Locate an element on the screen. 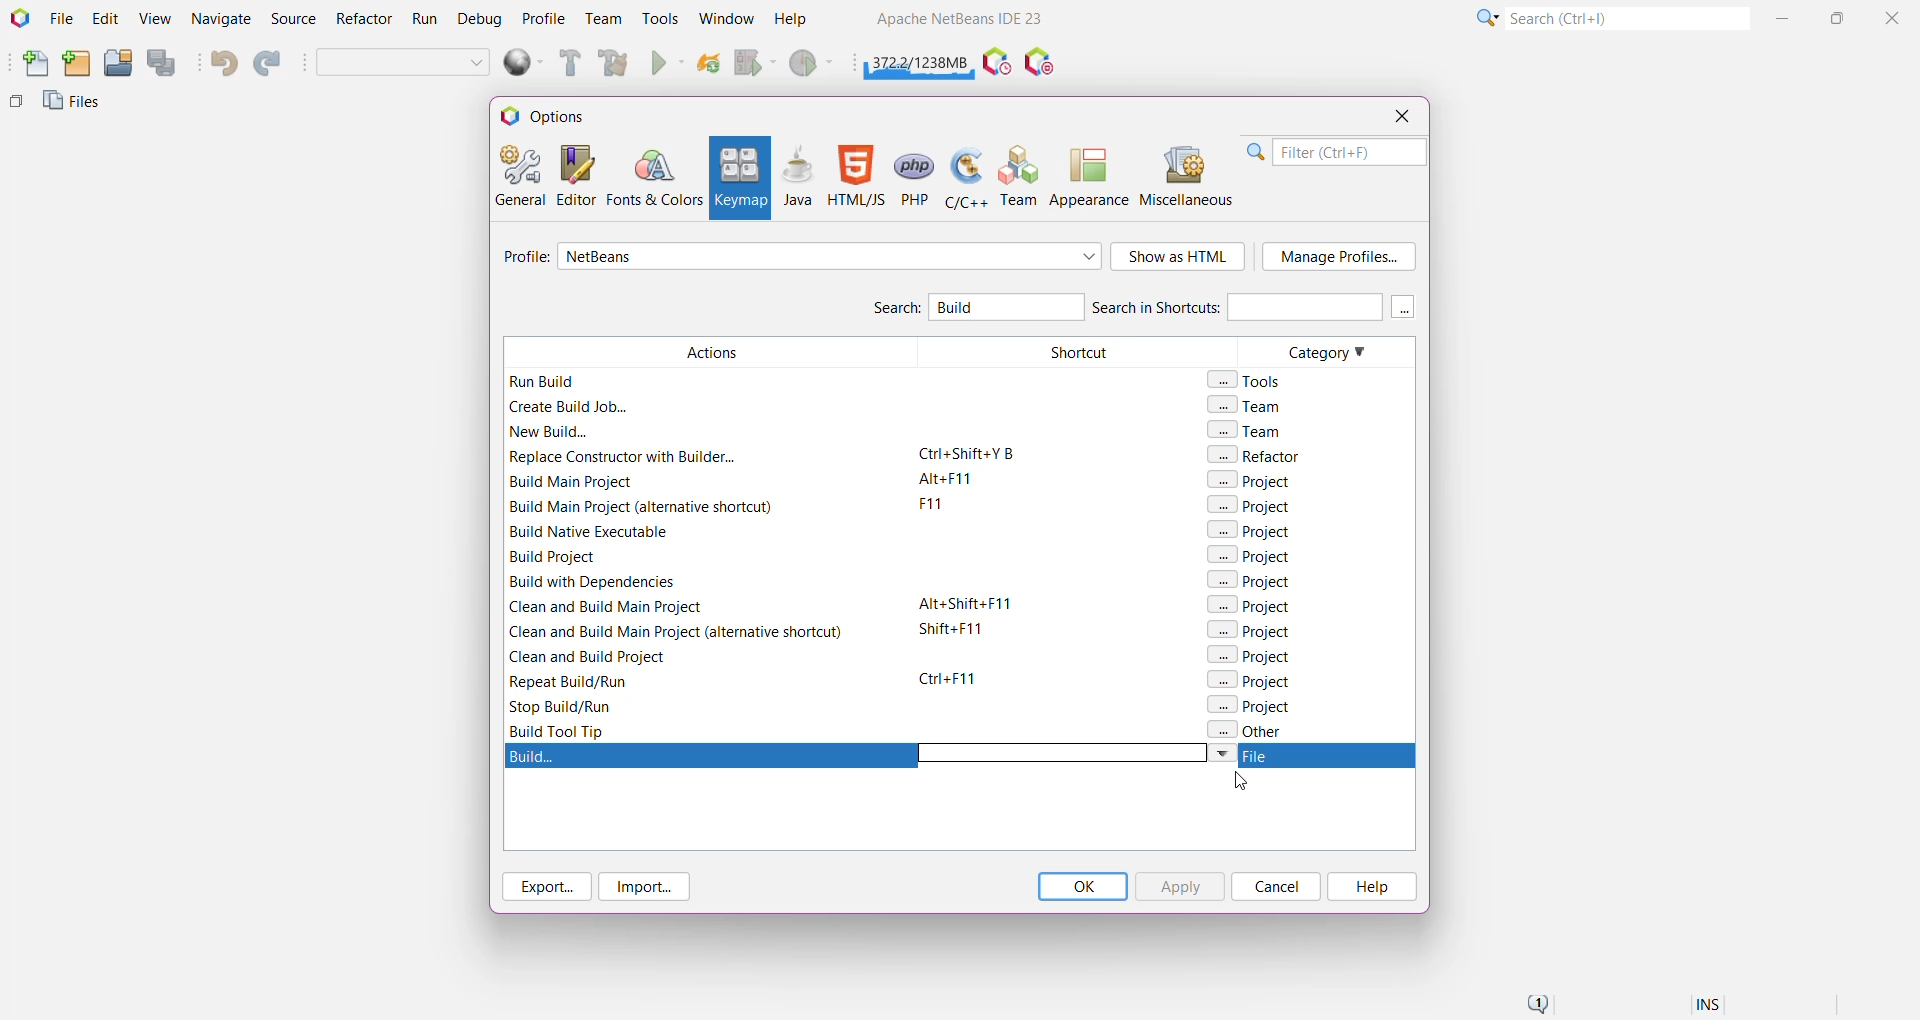 The width and height of the screenshot is (1920, 1020). Run is located at coordinates (425, 22).